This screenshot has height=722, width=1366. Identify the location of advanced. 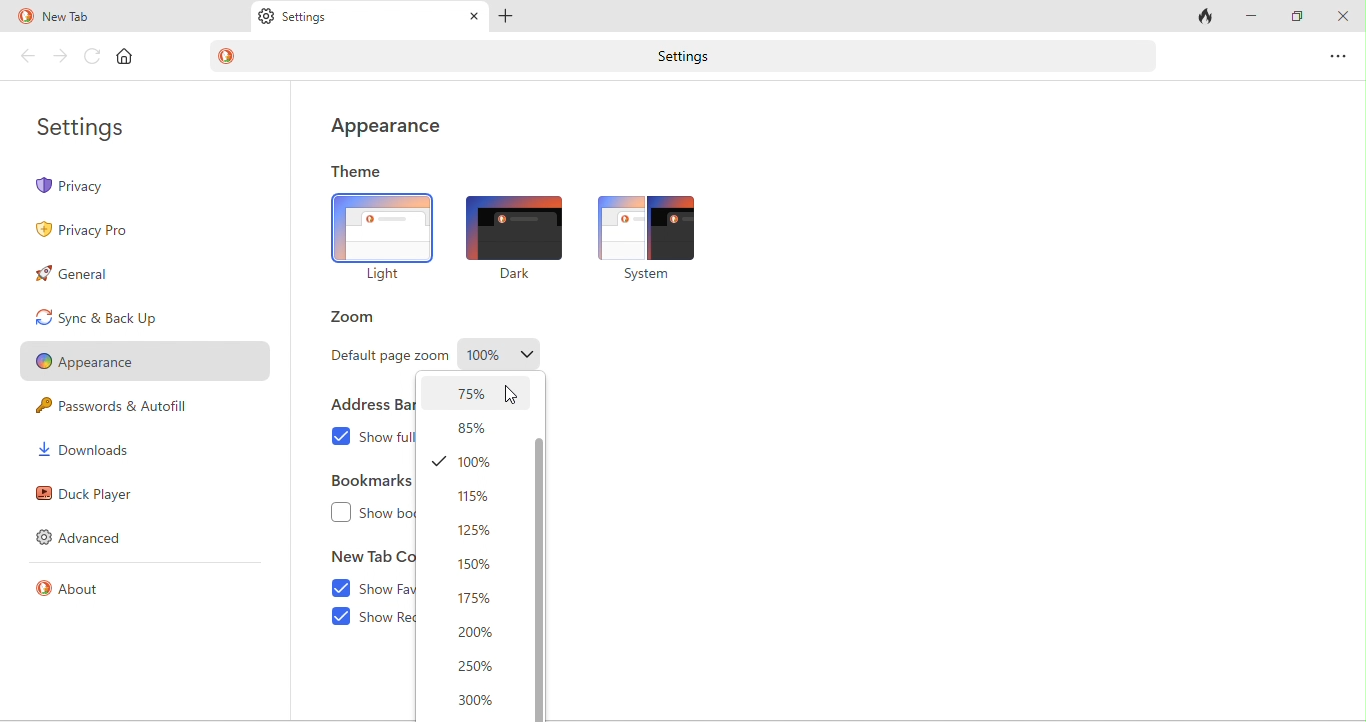
(90, 539).